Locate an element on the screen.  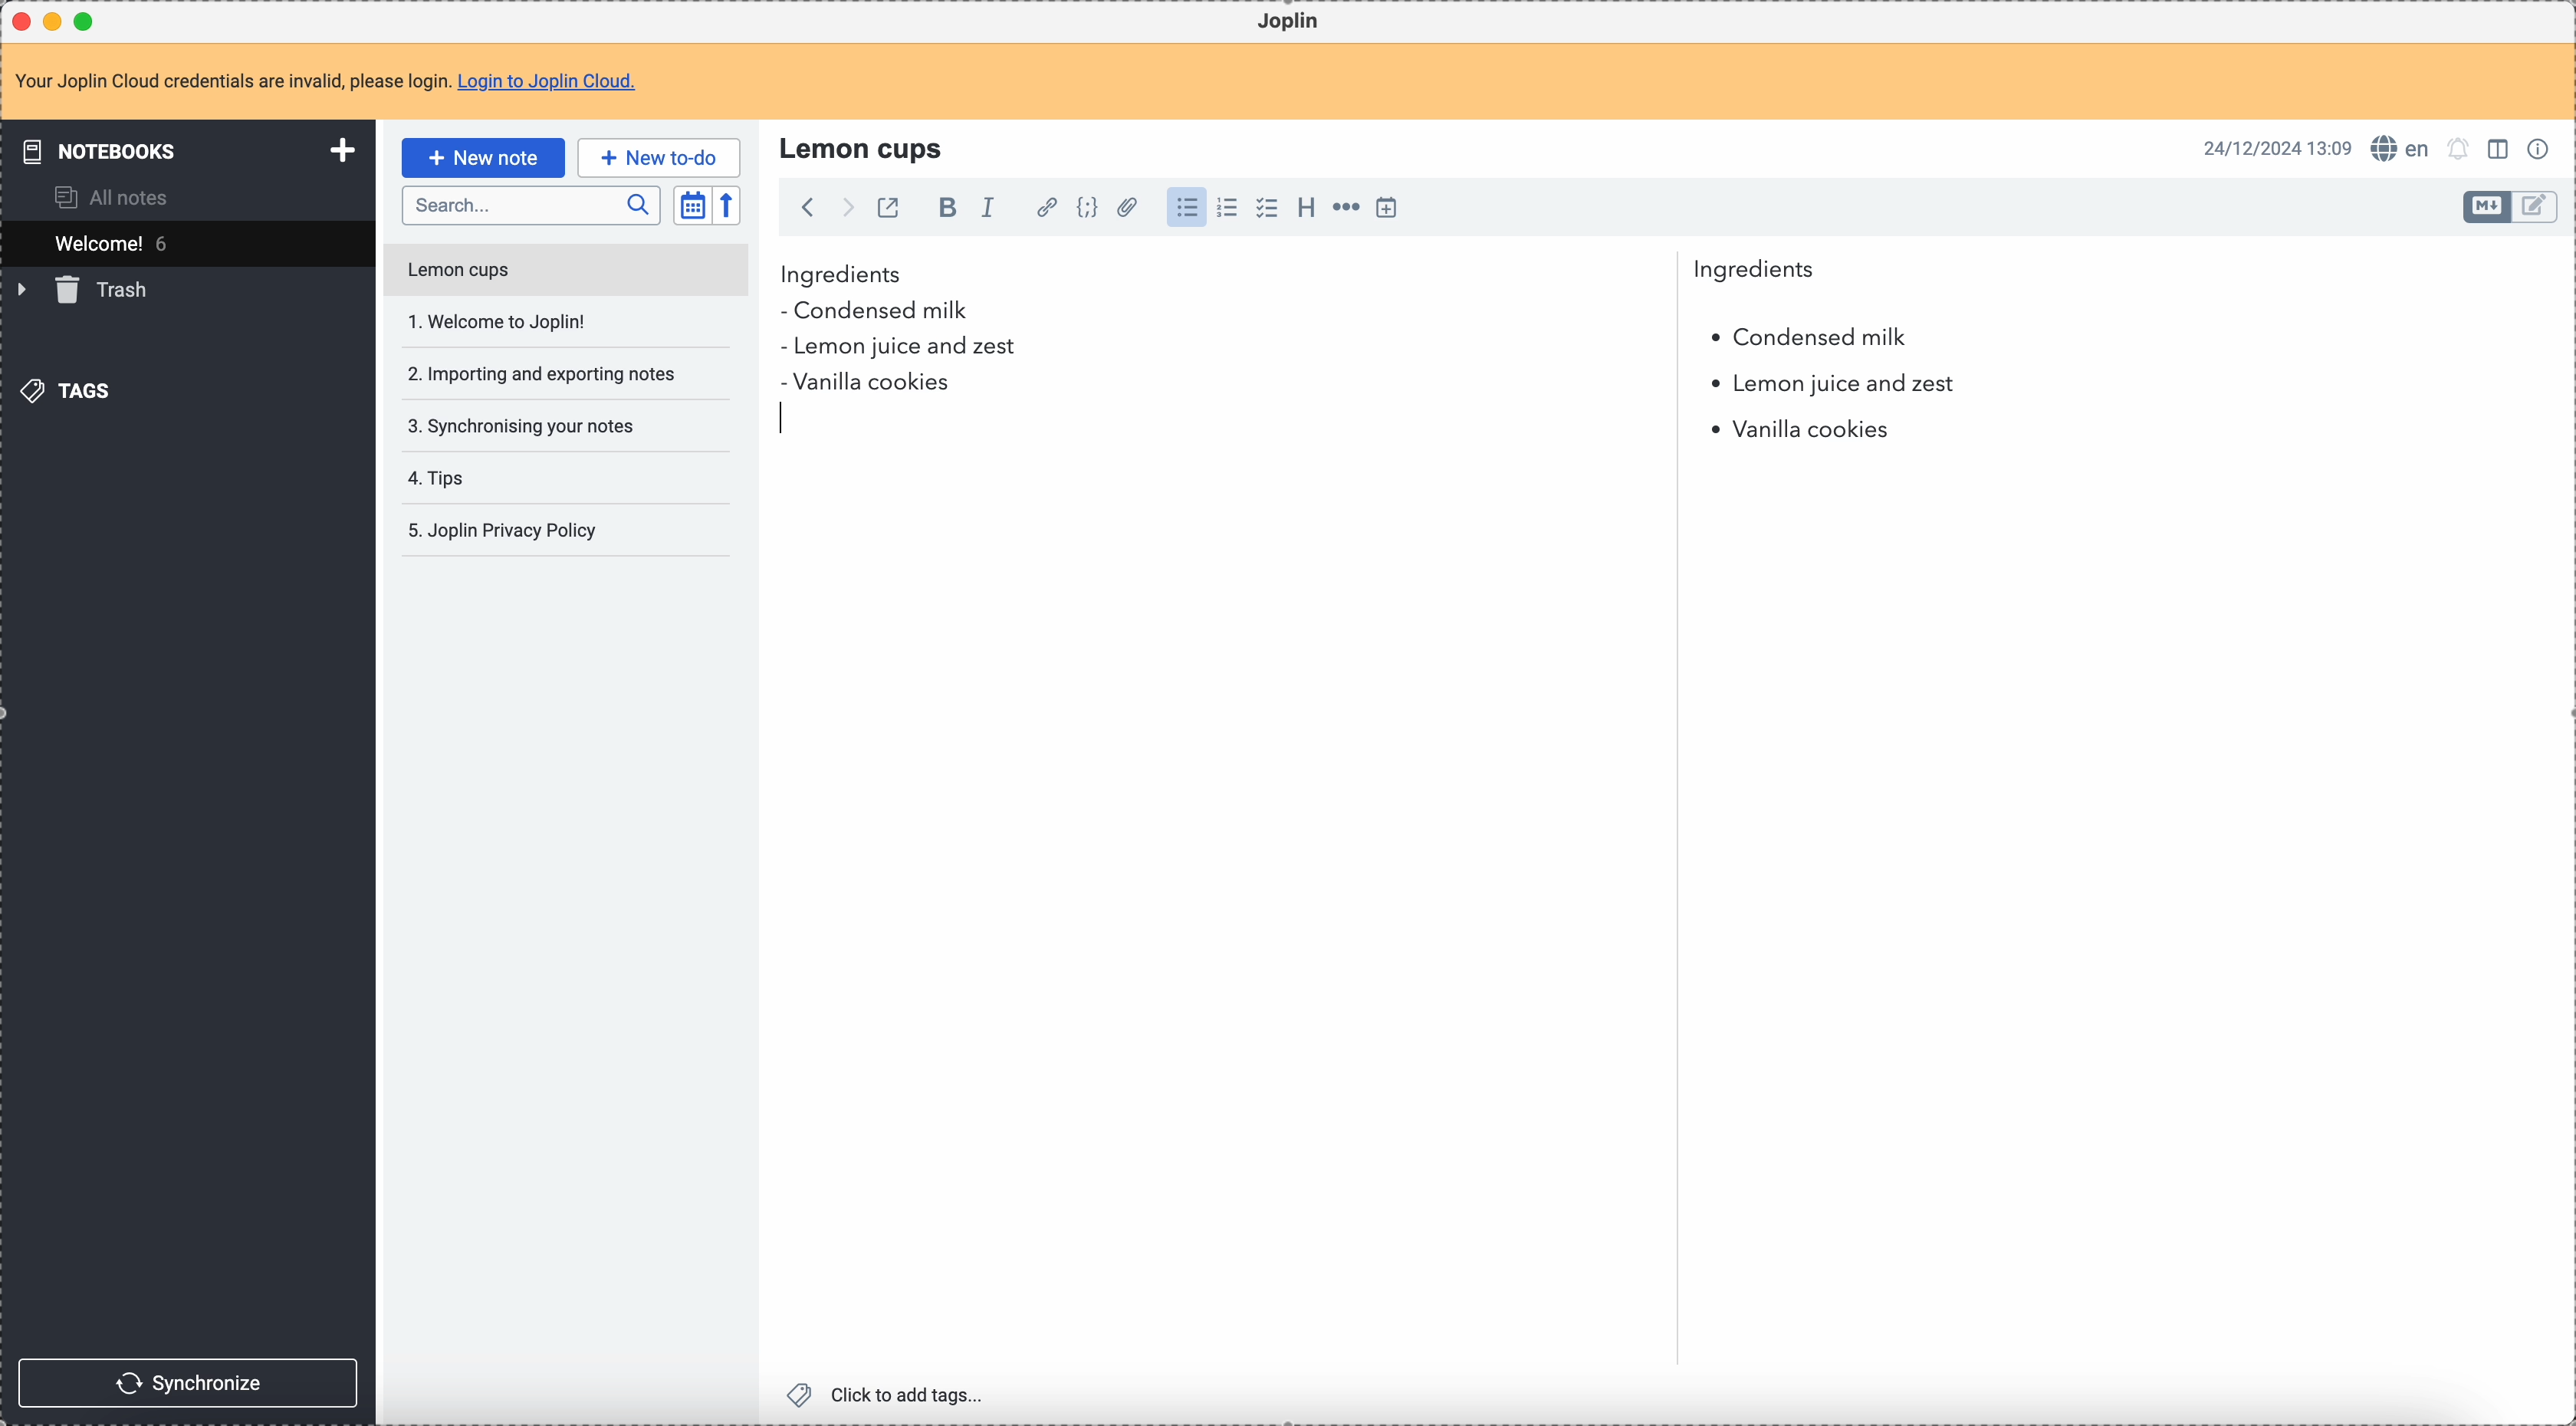
maximize is located at coordinates (89, 20).